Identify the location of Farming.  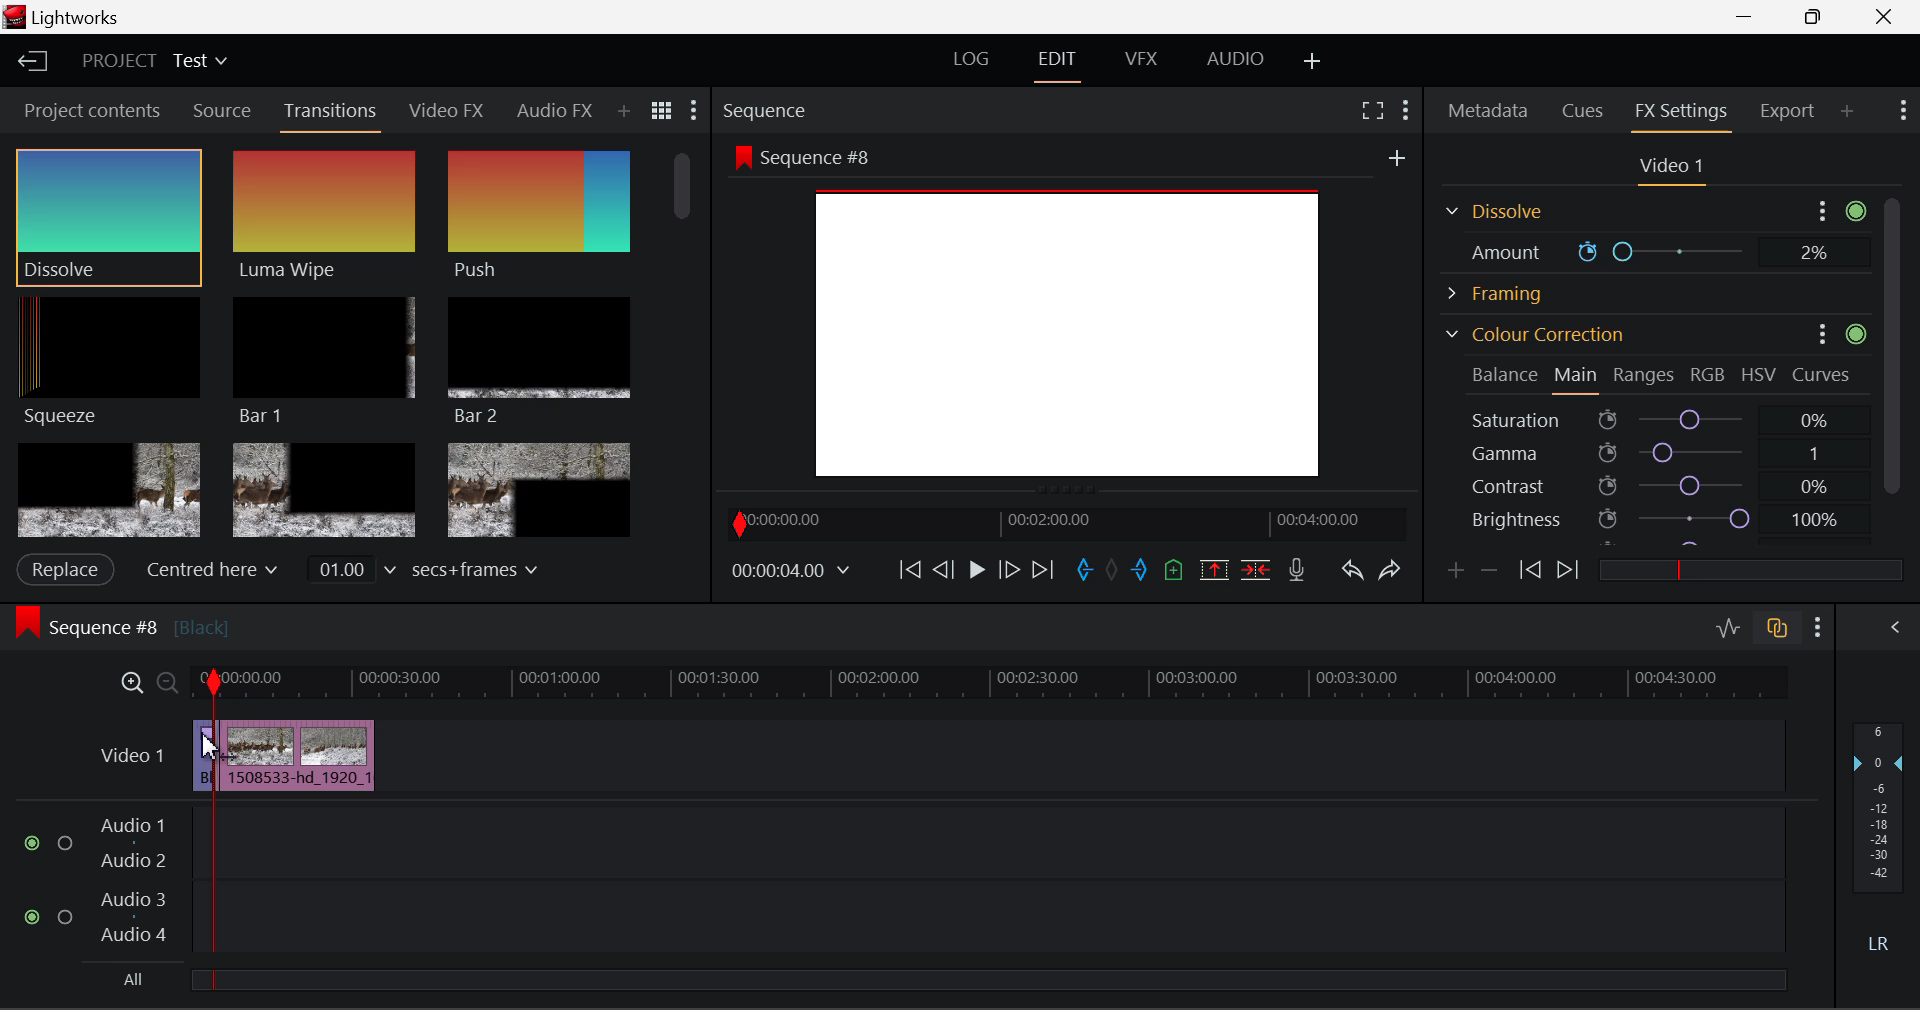
(1501, 293).